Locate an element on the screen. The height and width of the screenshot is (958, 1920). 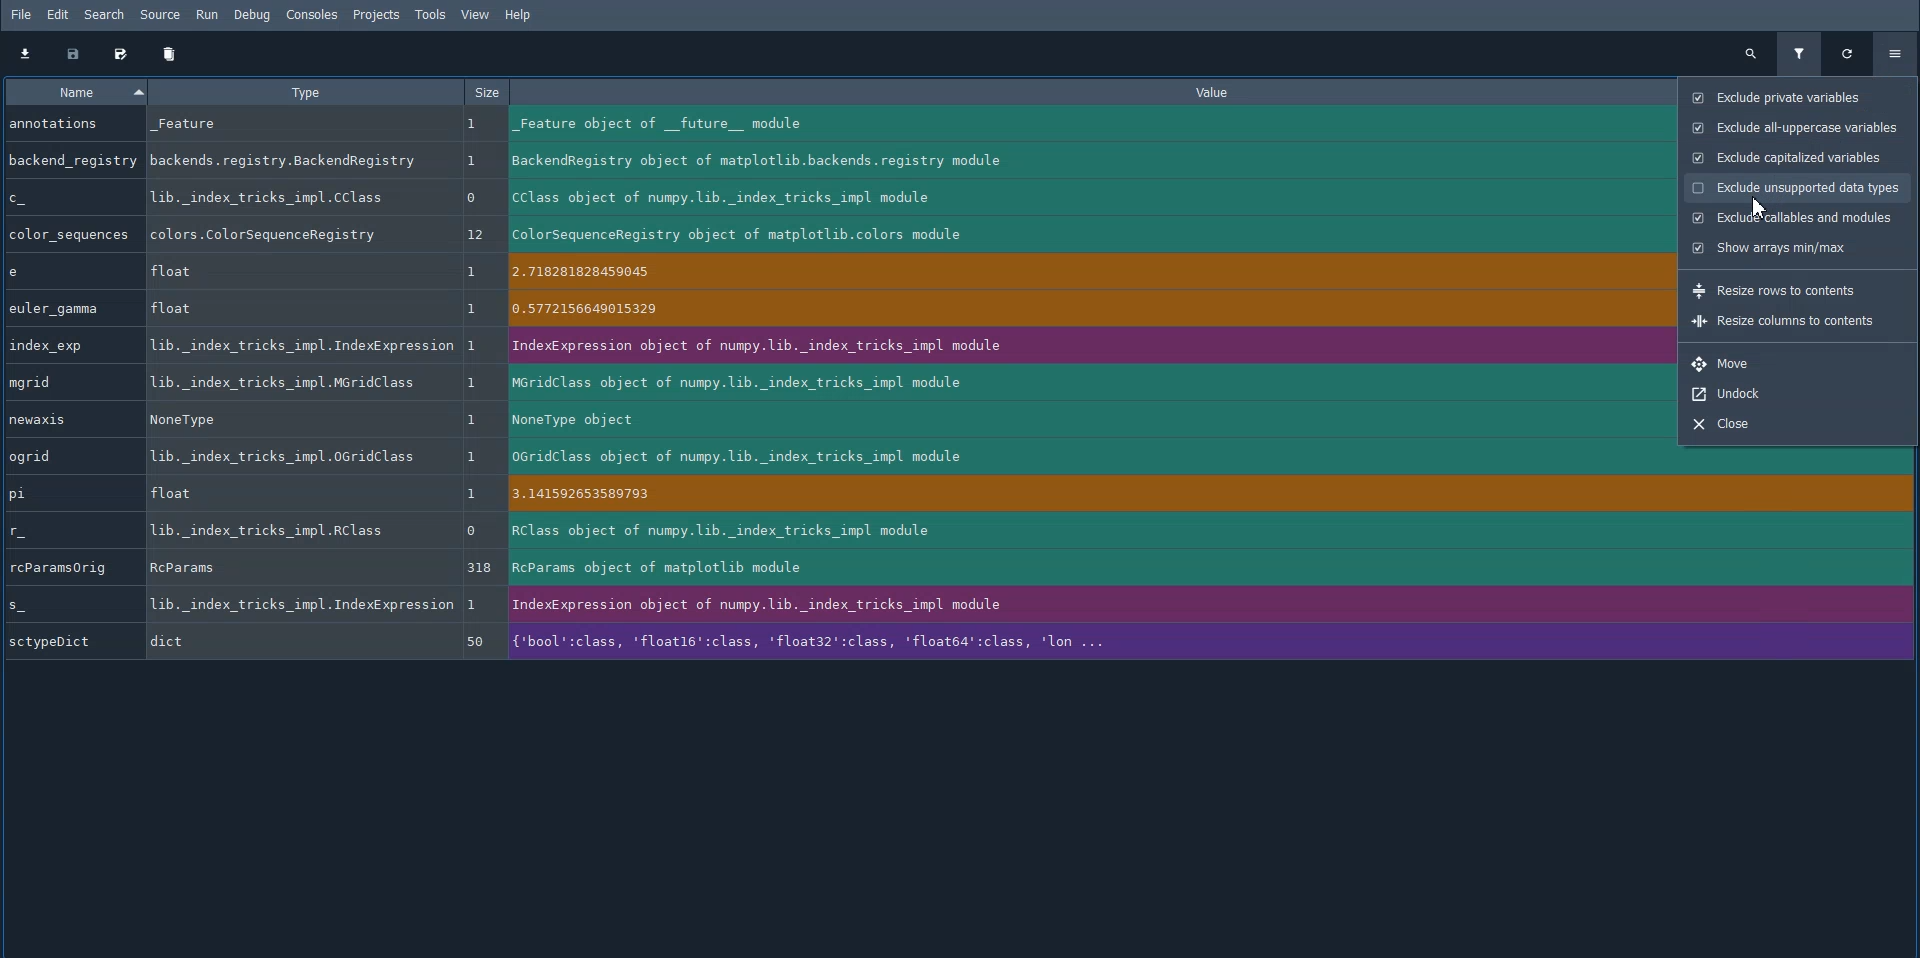
cursor is located at coordinates (1756, 207).